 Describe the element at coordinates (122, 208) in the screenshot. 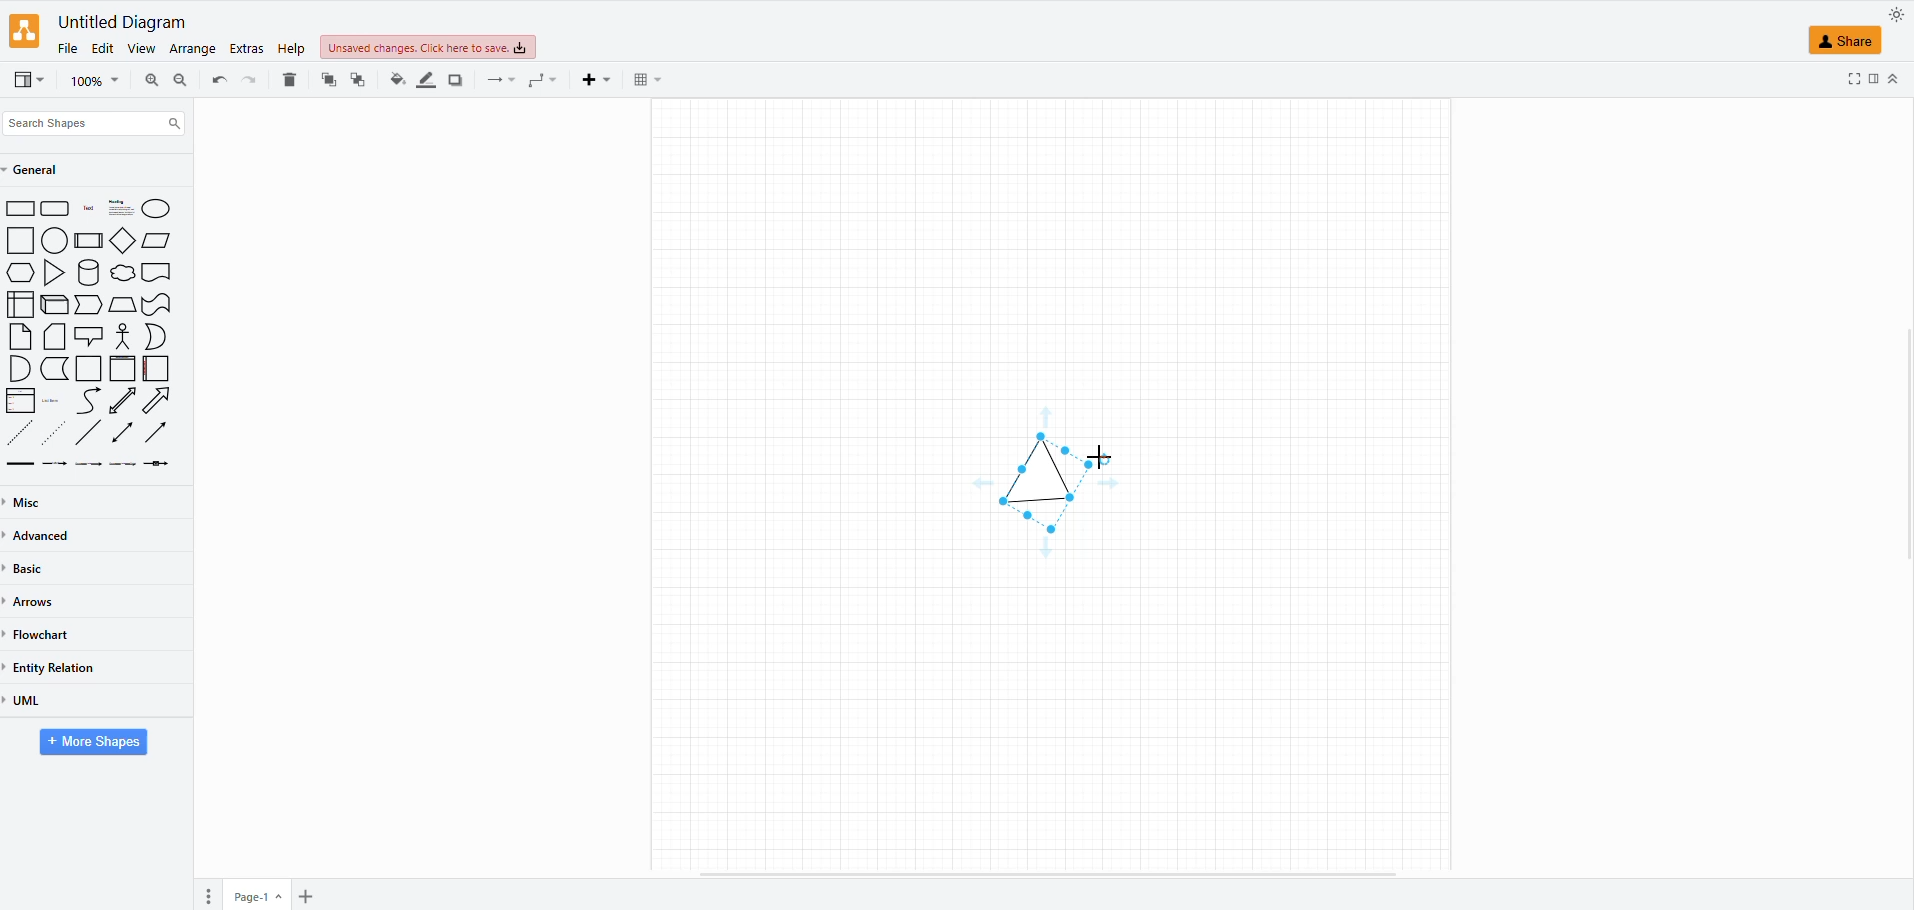

I see `Subtitle` at that location.